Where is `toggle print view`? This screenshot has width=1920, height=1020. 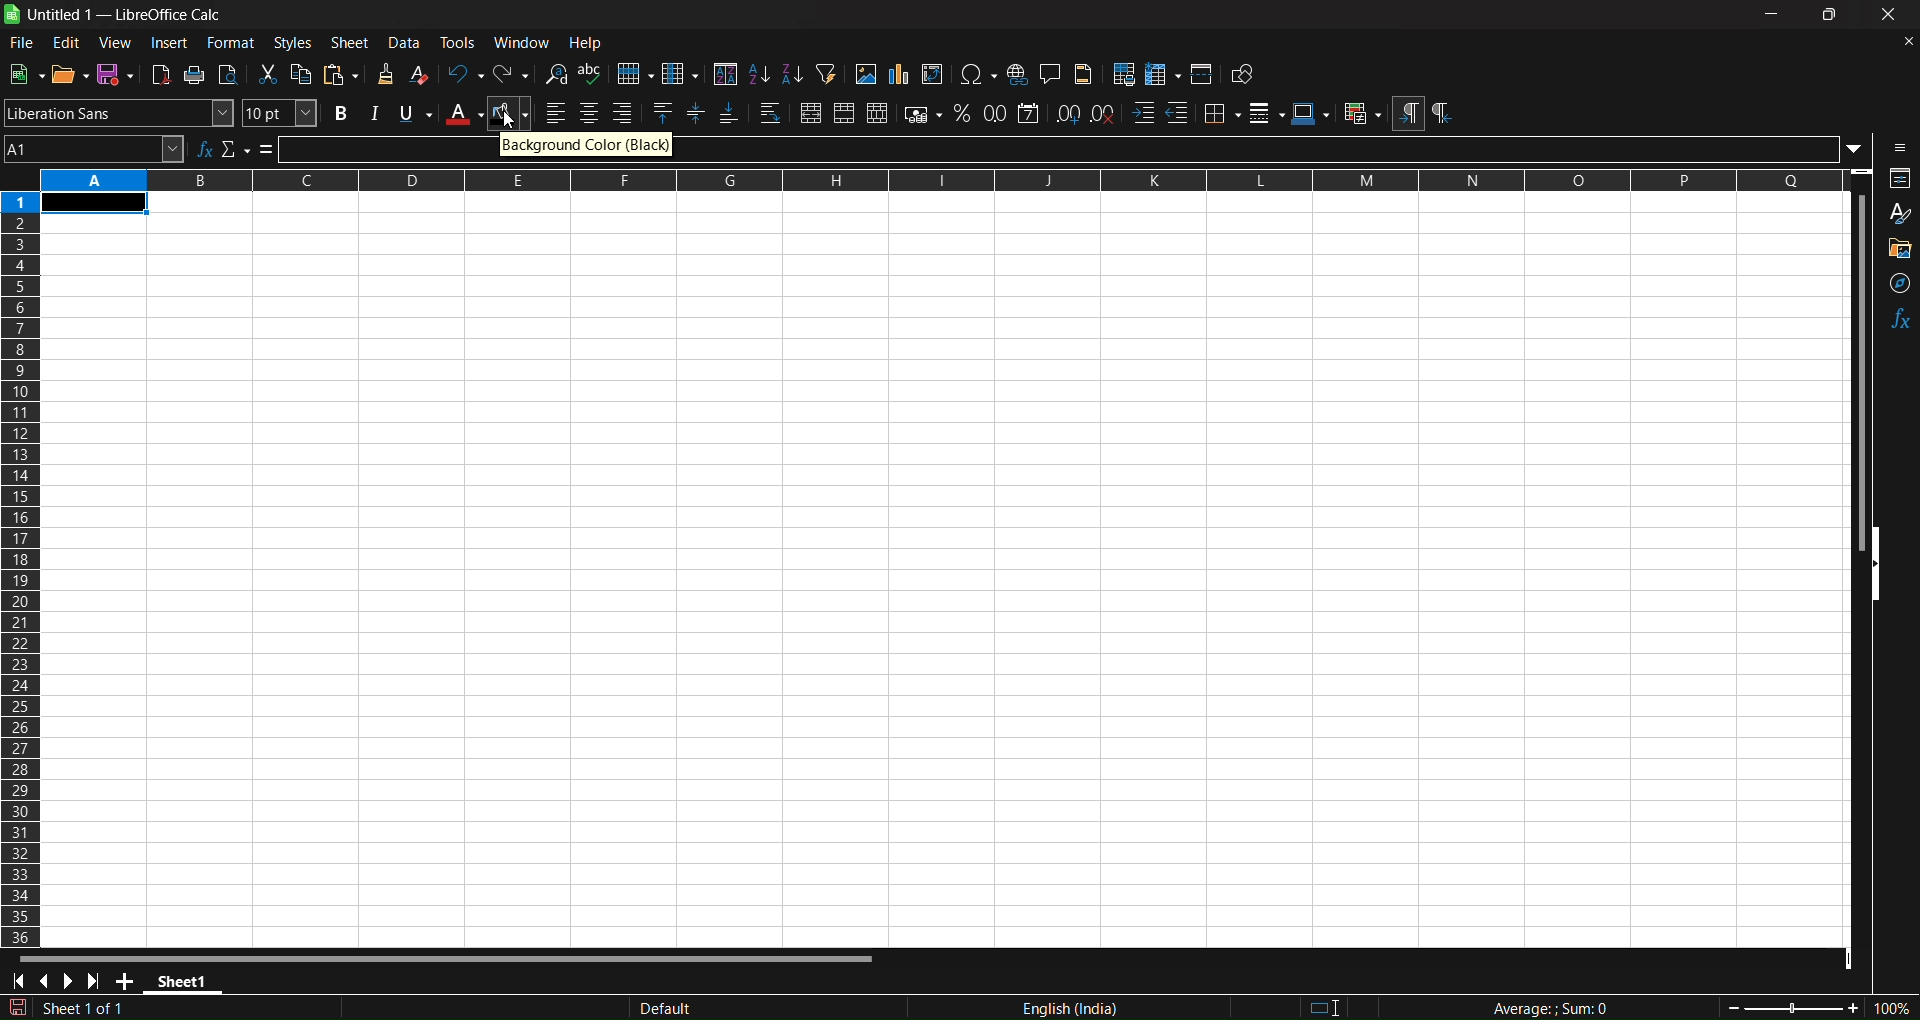 toggle print view is located at coordinates (230, 73).